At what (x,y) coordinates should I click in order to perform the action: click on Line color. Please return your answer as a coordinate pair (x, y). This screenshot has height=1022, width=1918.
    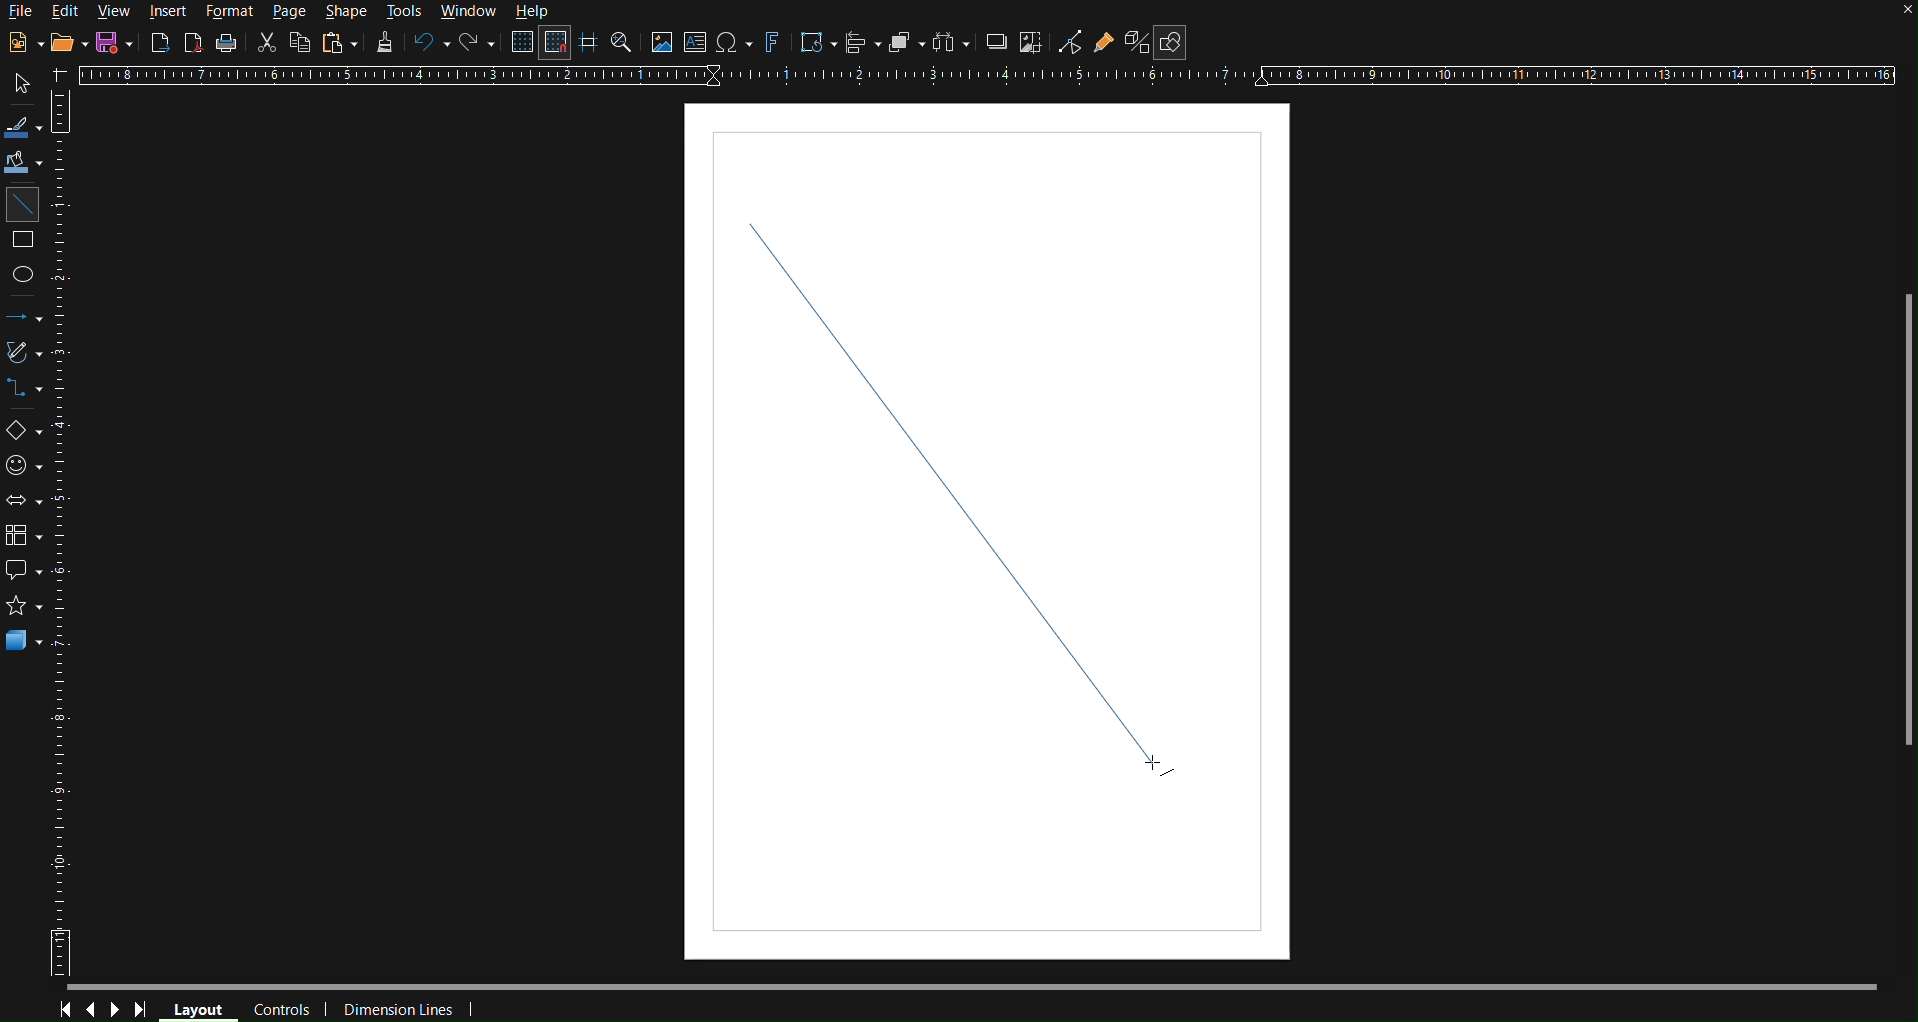
    Looking at the image, I should click on (24, 128).